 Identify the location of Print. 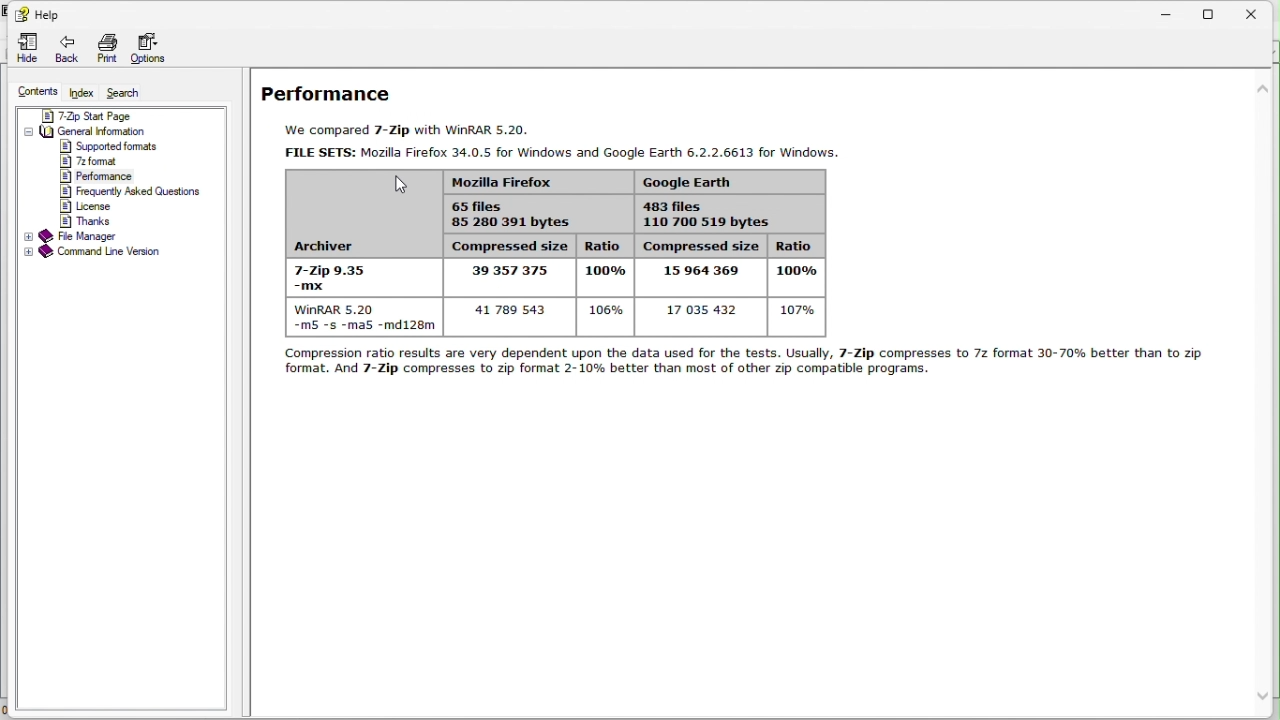
(105, 46).